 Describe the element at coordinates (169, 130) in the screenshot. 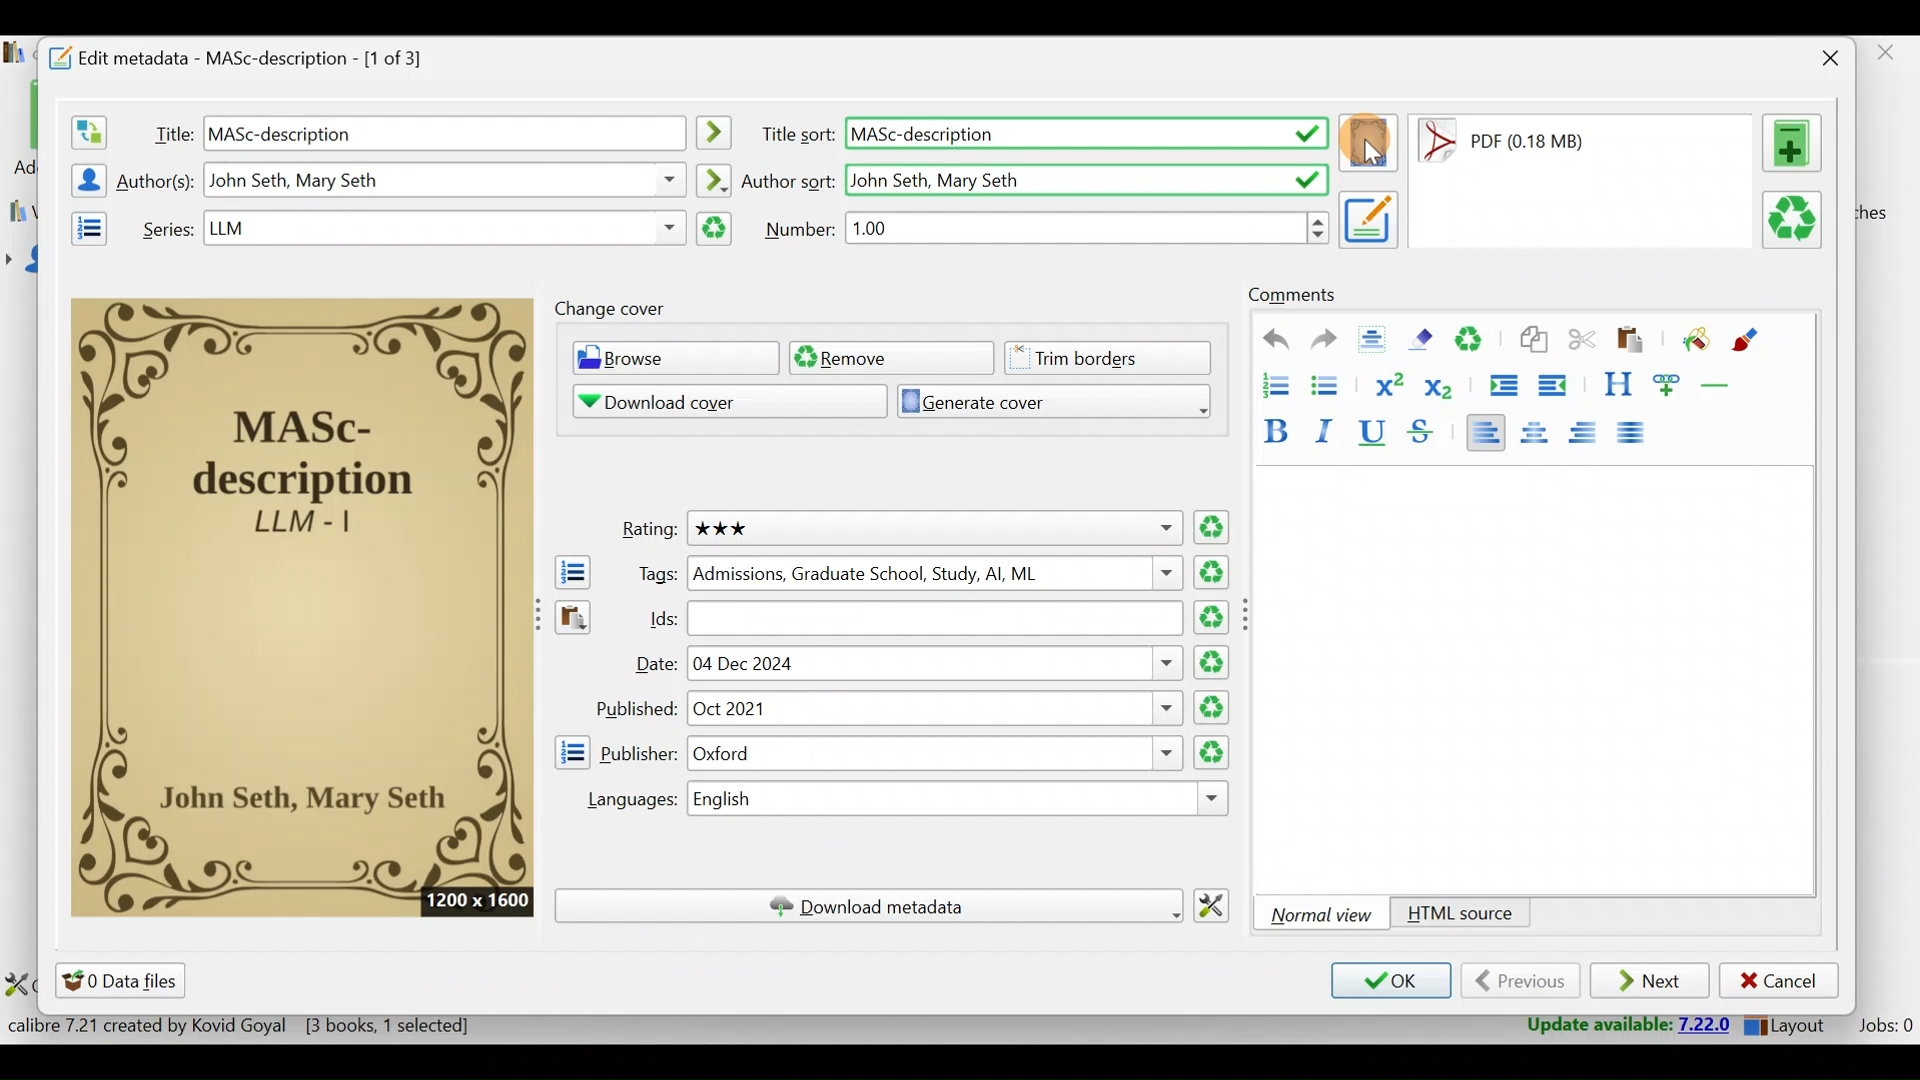

I see `Title` at that location.